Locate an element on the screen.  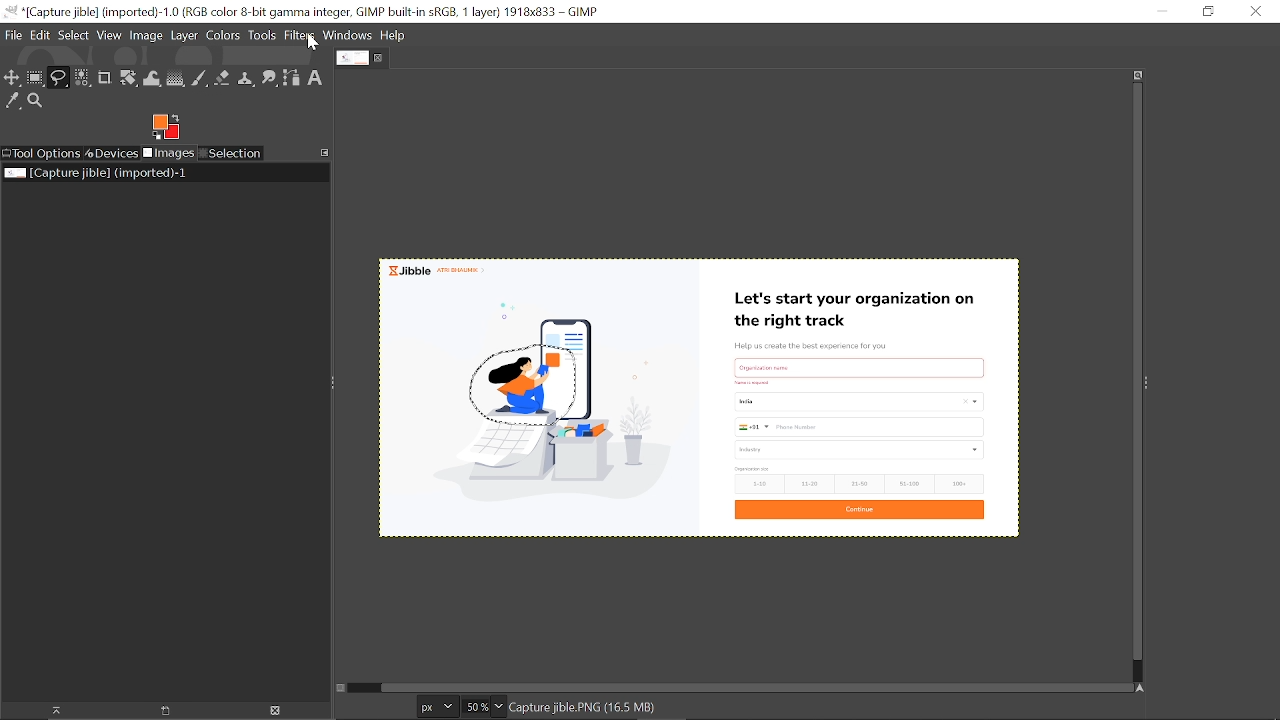
Unified transform tool is located at coordinates (128, 79).